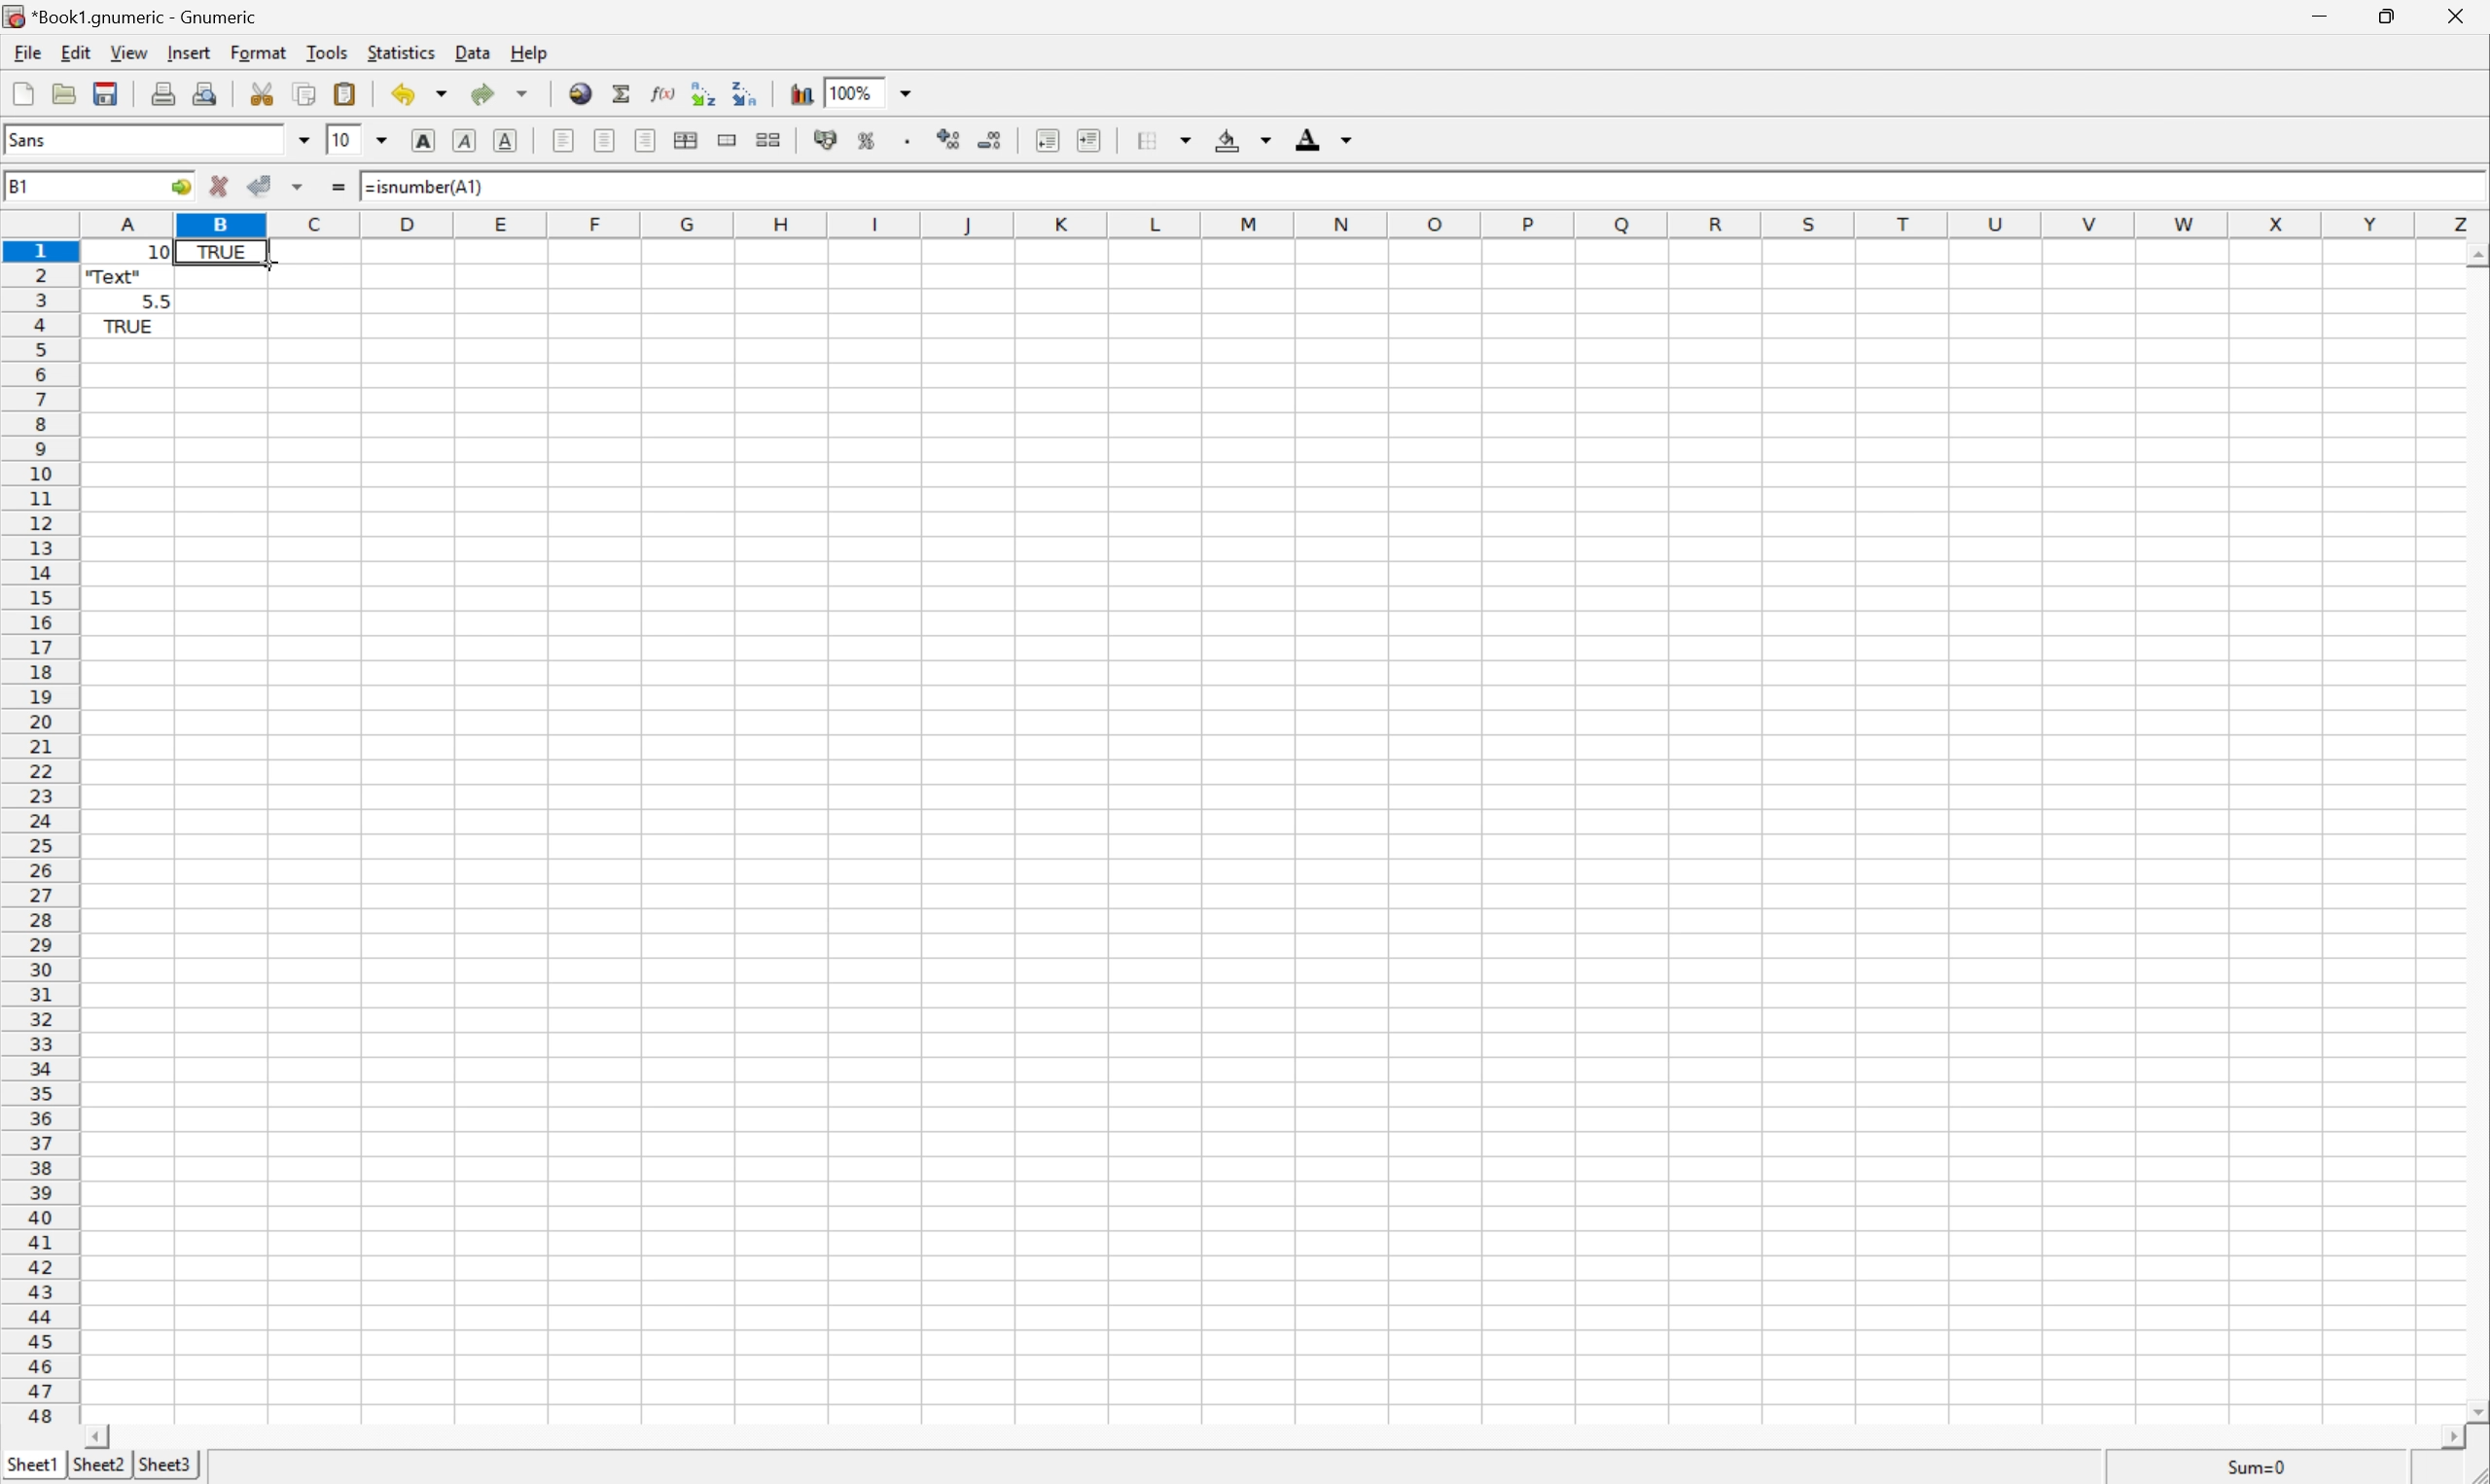 The width and height of the screenshot is (2490, 1484). I want to click on Tools, so click(329, 52).